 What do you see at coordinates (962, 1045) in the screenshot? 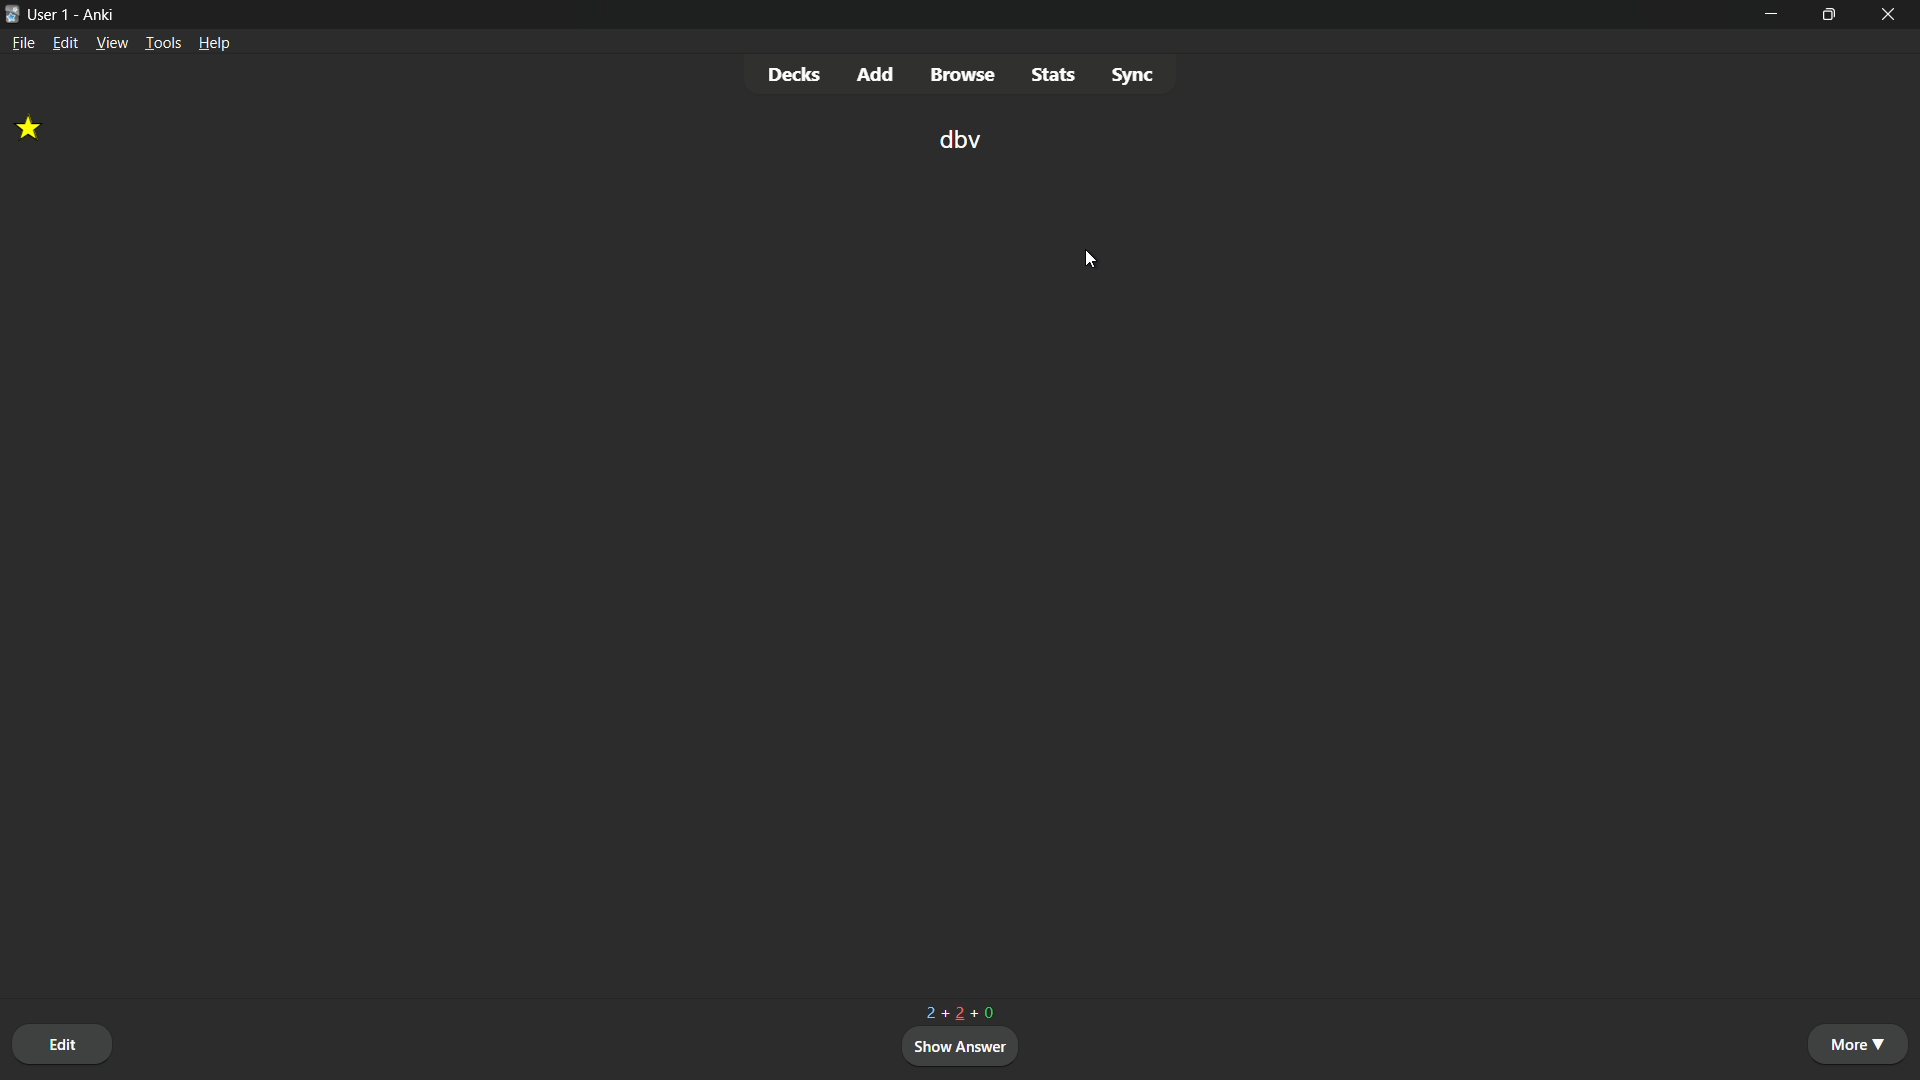
I see `show answer` at bounding box center [962, 1045].